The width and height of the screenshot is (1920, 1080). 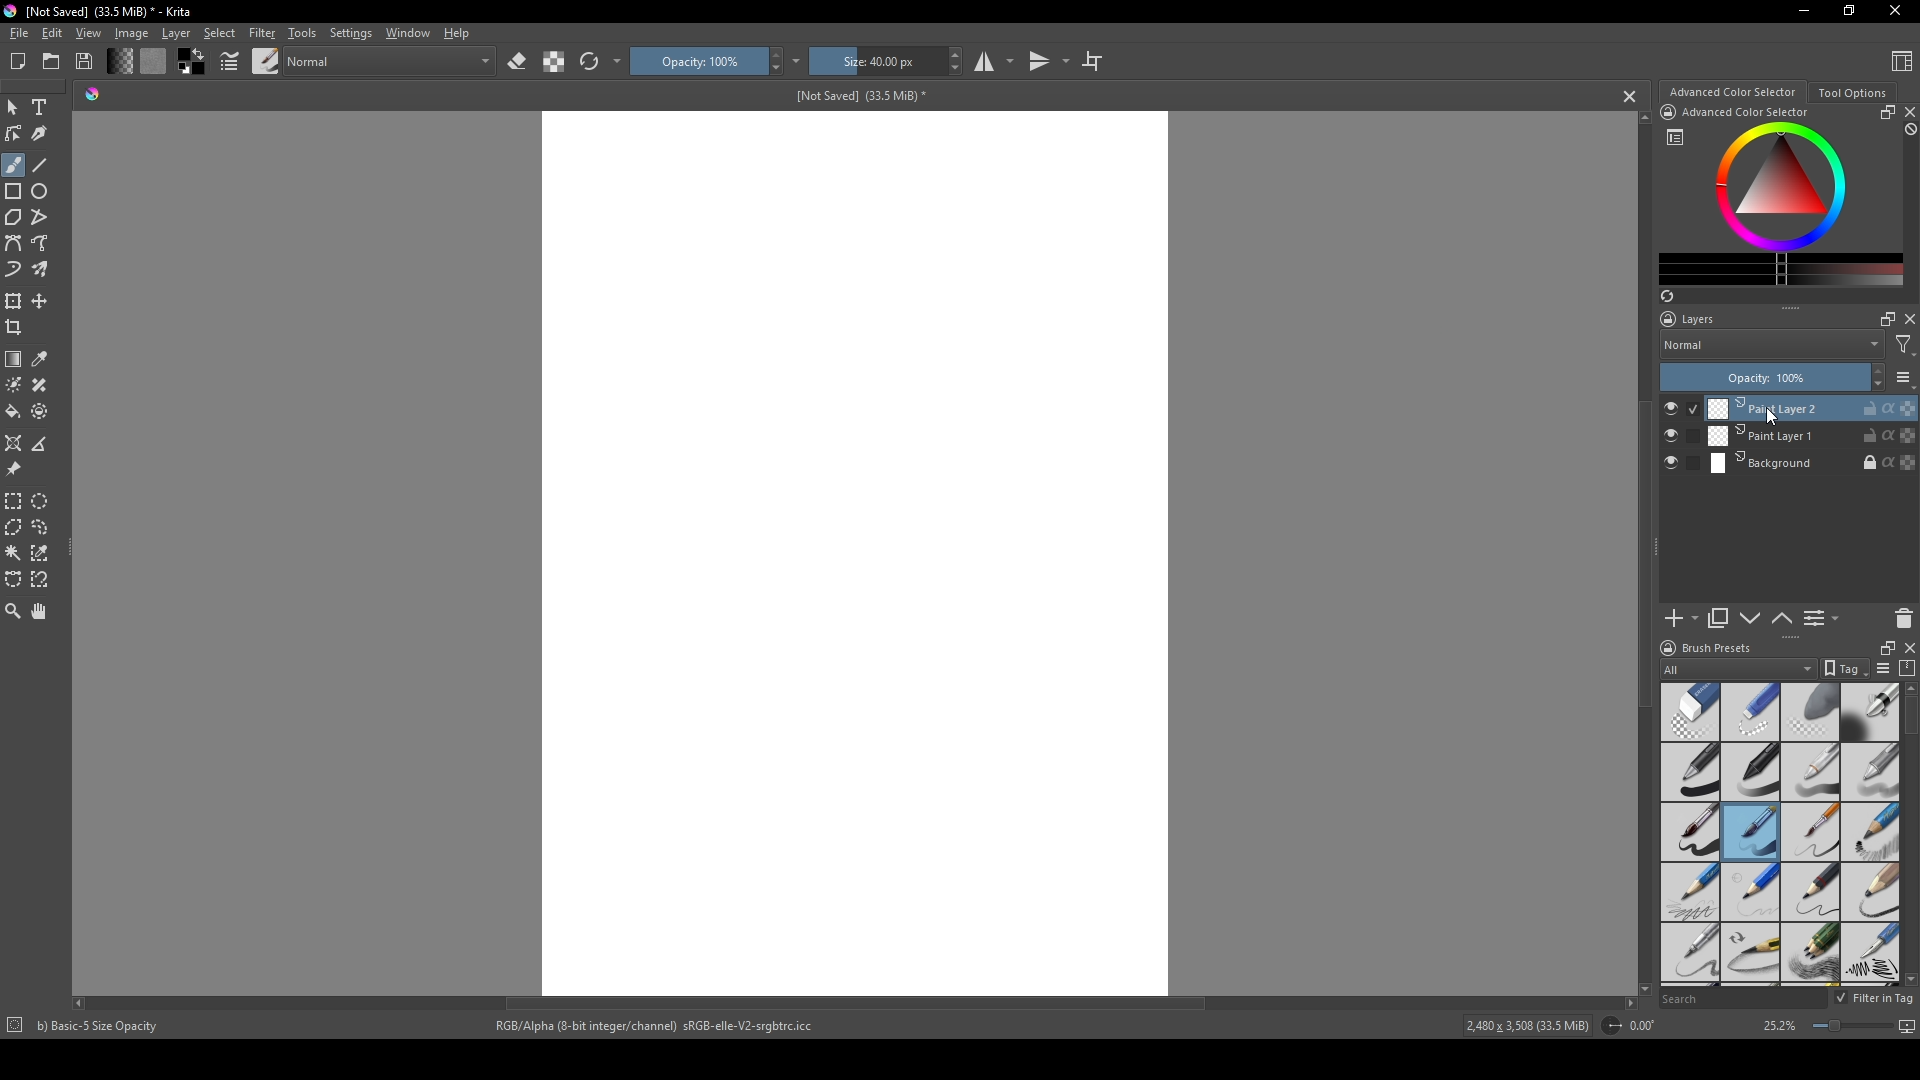 I want to click on logo, so click(x=12, y=11).